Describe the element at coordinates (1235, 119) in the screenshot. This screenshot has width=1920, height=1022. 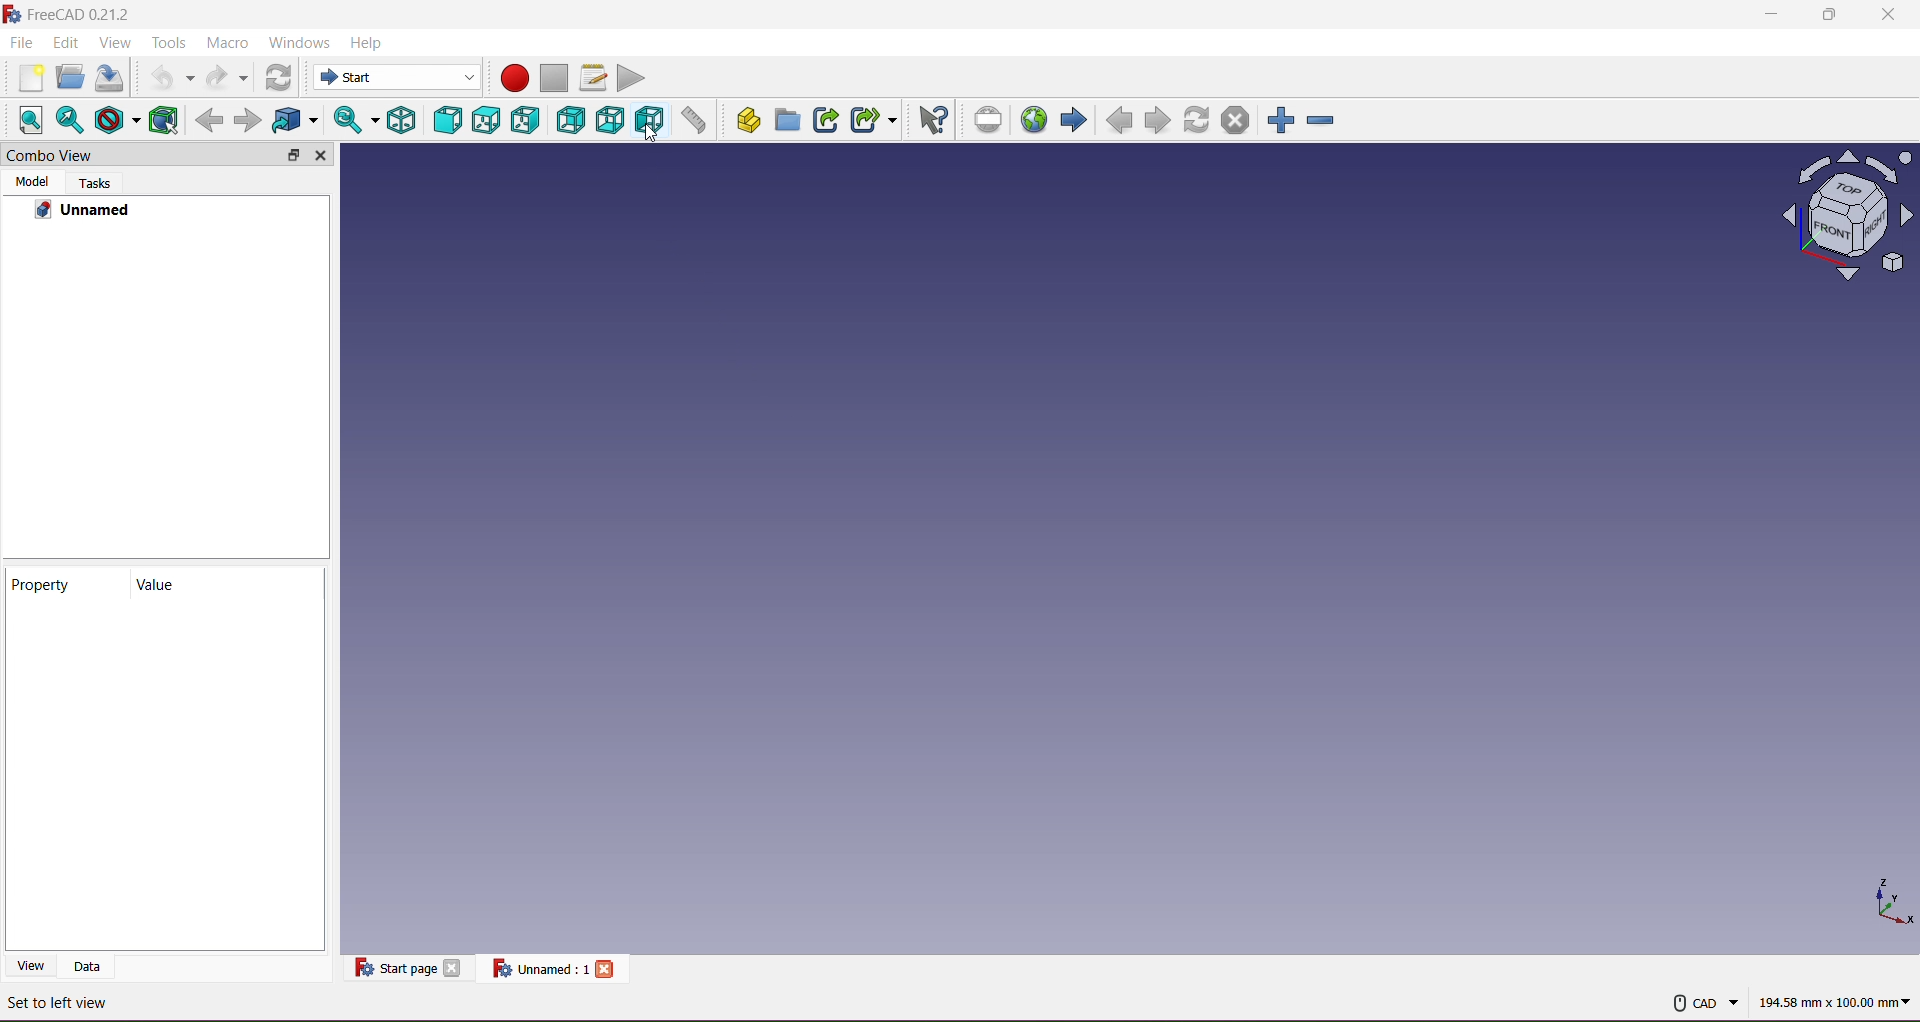
I see `Close Document` at that location.